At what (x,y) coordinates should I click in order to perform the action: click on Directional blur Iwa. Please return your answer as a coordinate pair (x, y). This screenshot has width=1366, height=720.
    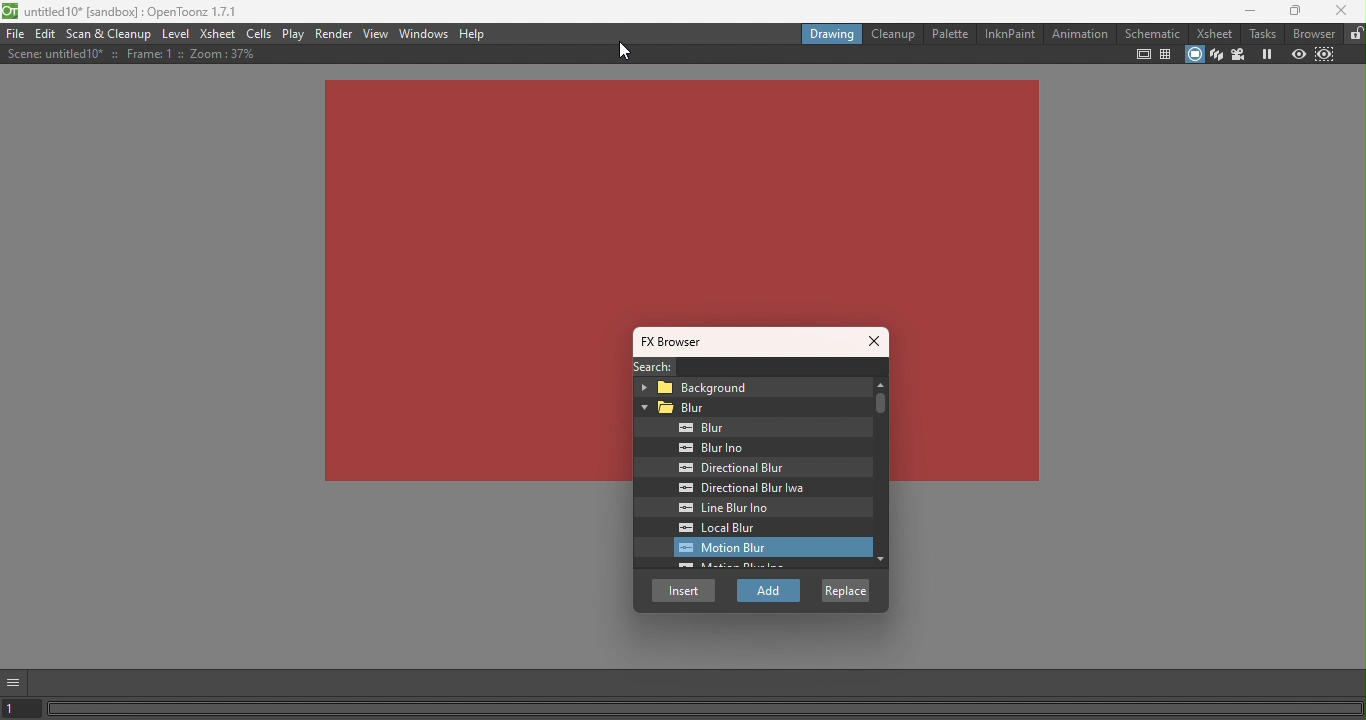
    Looking at the image, I should click on (735, 488).